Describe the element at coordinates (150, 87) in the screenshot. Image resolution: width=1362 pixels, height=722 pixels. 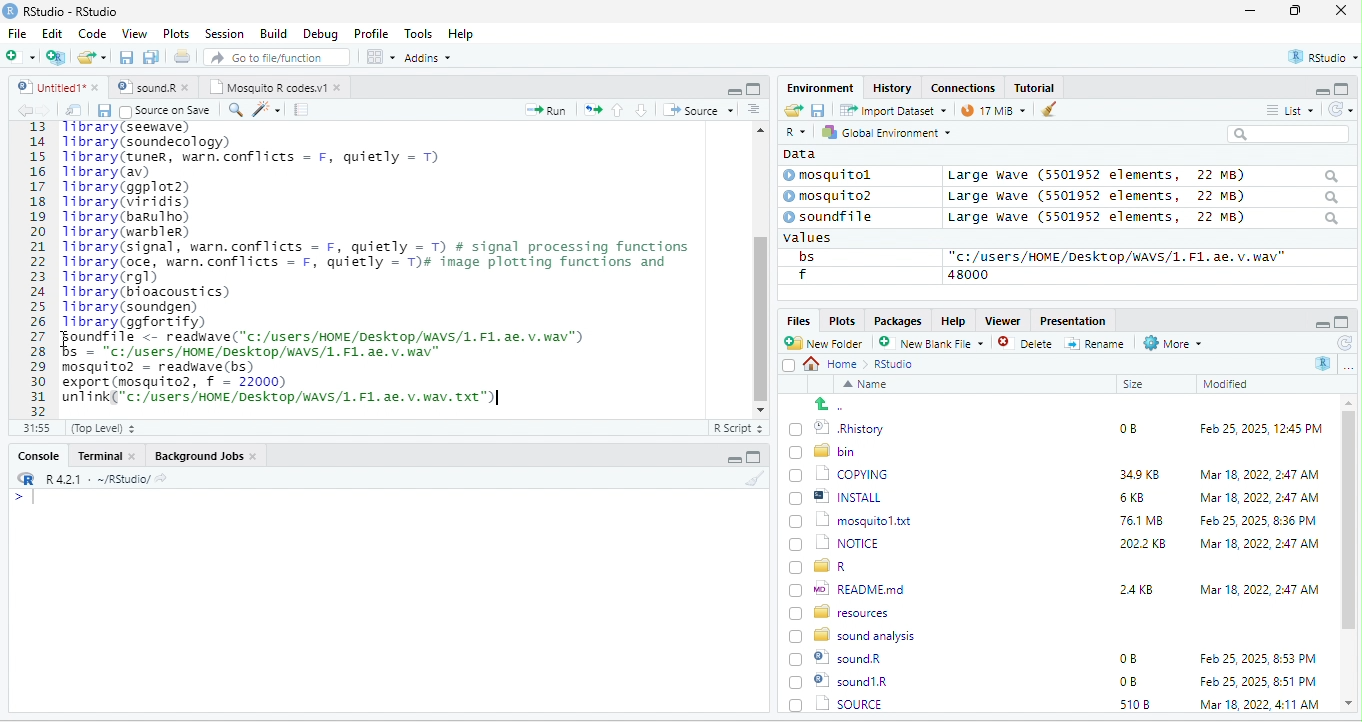
I see `‘Mosquito R codes.vi` at that location.